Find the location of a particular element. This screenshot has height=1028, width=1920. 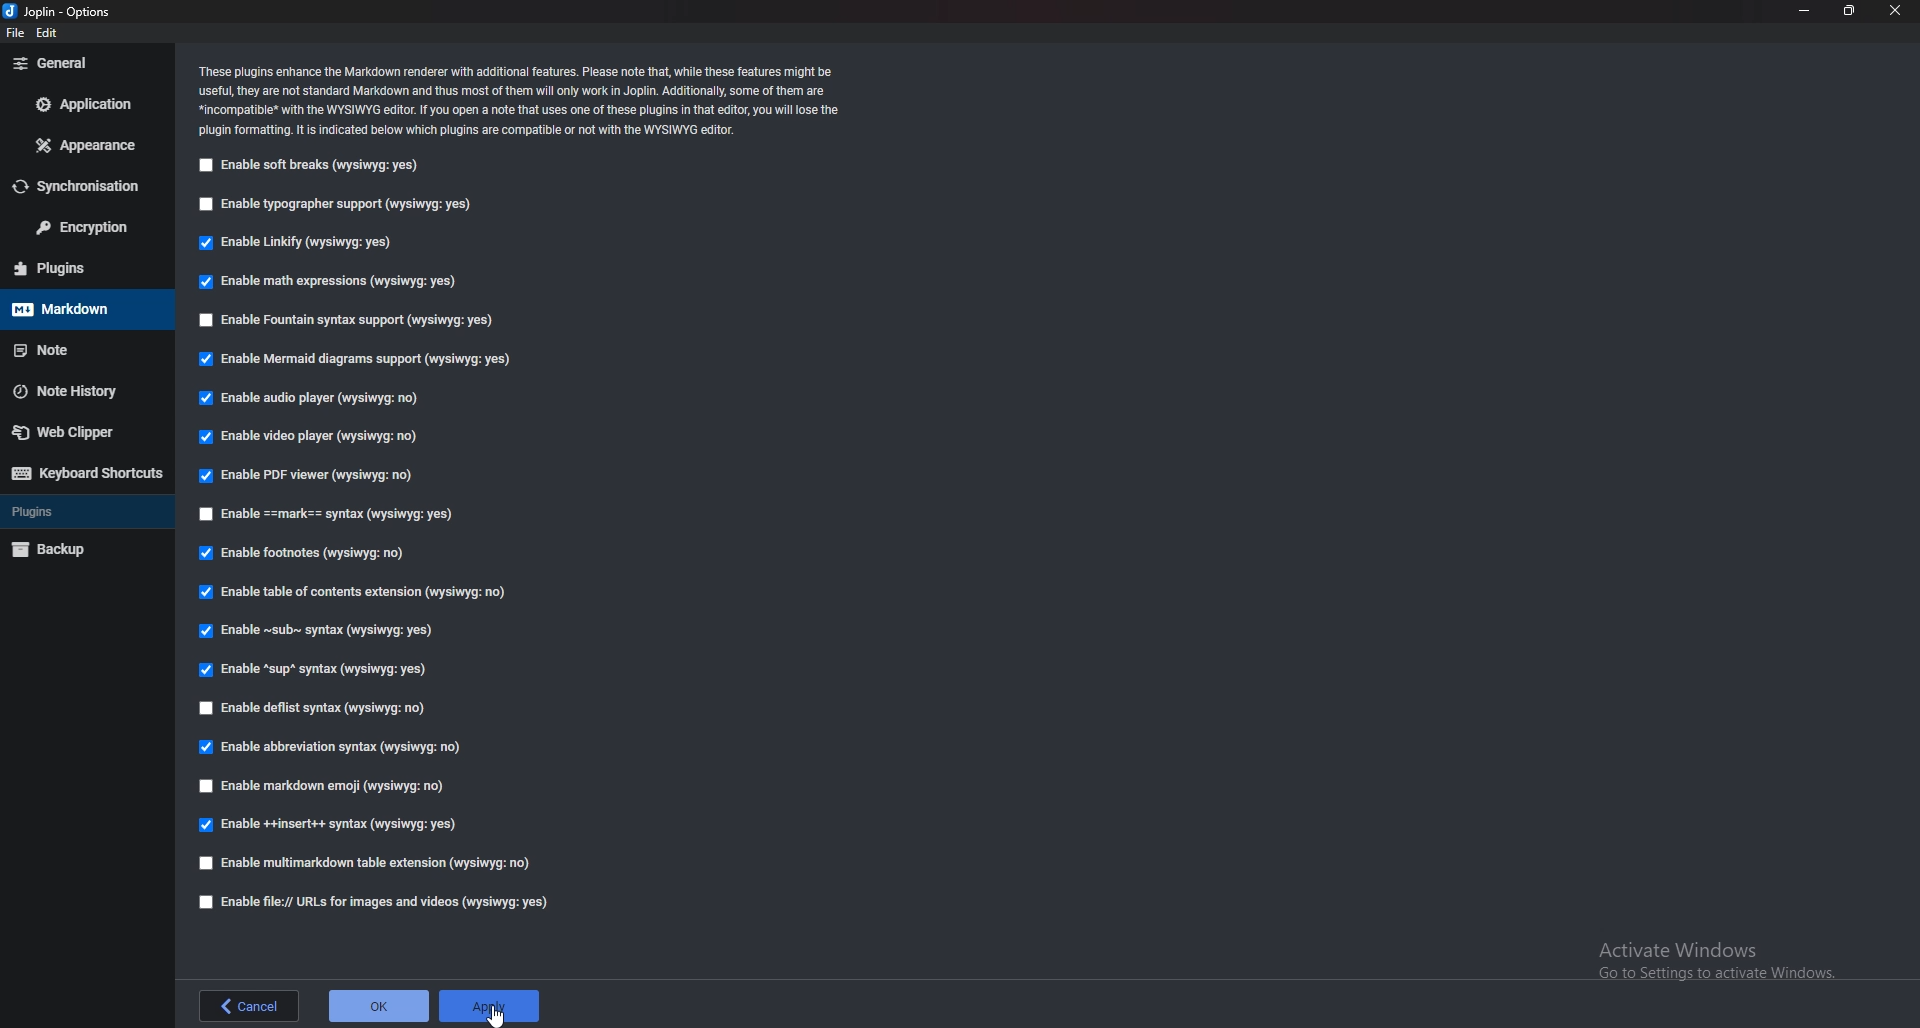

enable deflist syntax is located at coordinates (317, 709).